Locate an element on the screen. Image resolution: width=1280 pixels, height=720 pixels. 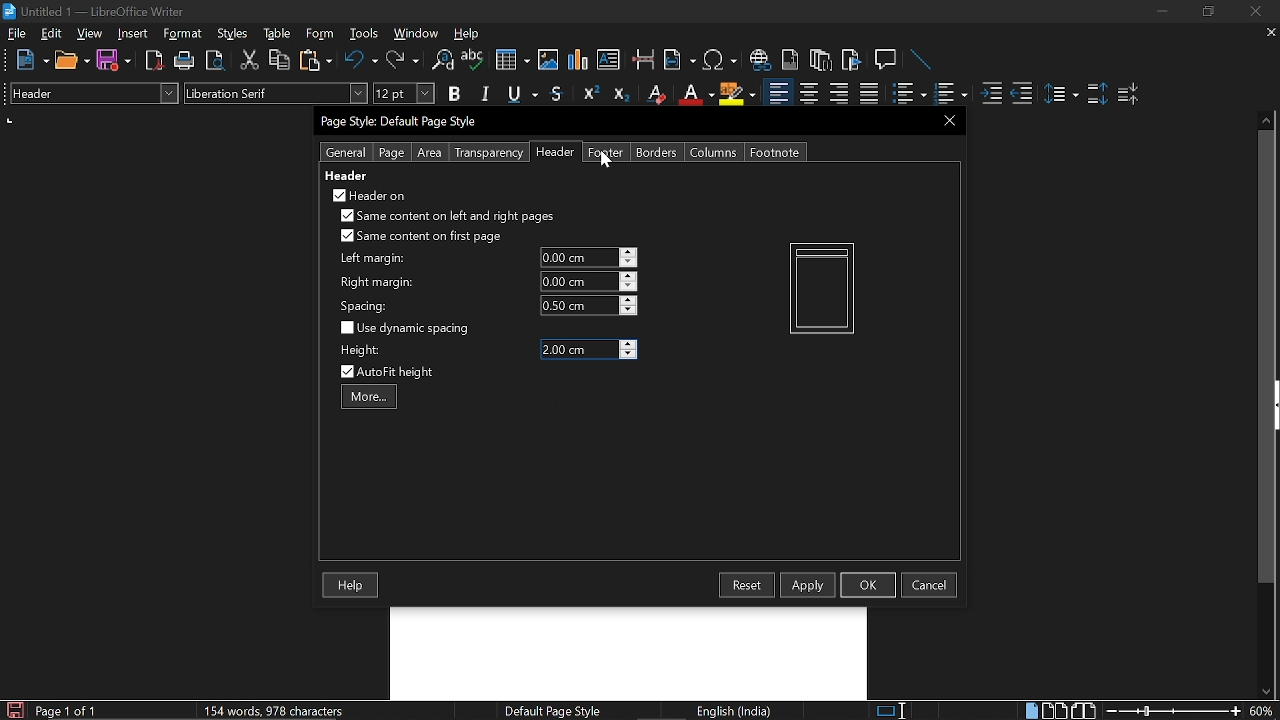
Superscript is located at coordinates (588, 94).